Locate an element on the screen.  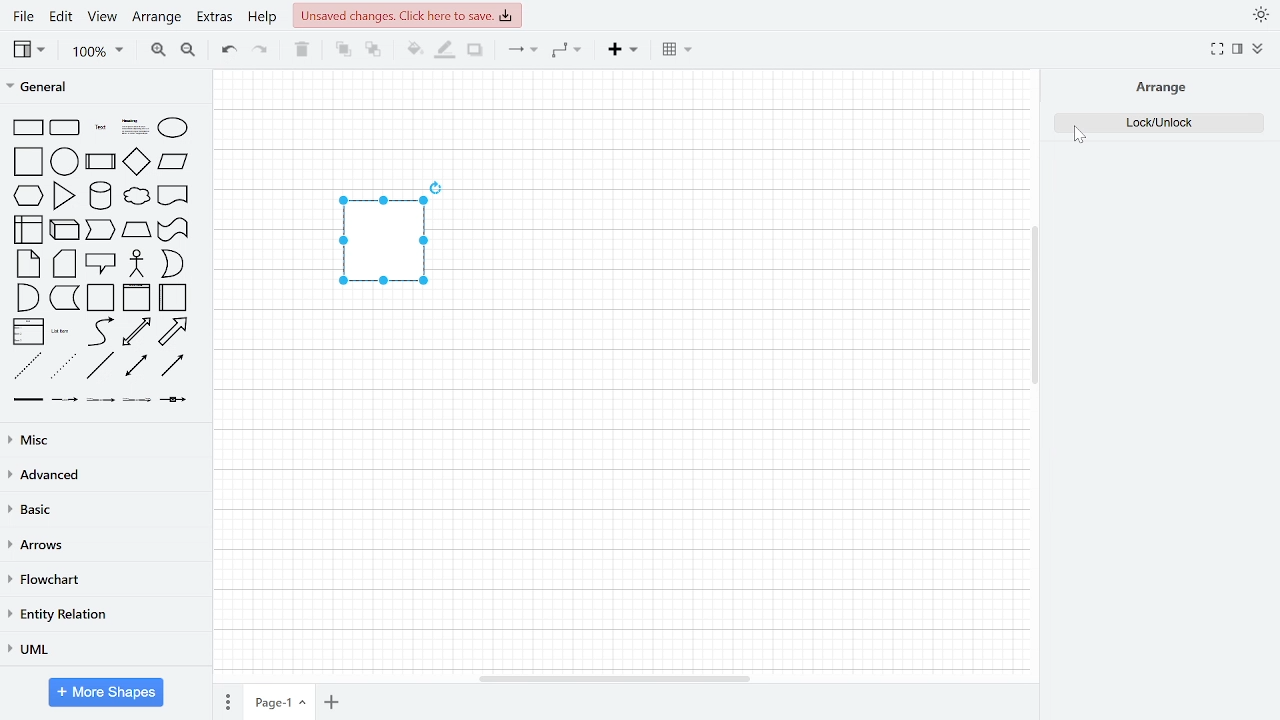
basic is located at coordinates (103, 509).